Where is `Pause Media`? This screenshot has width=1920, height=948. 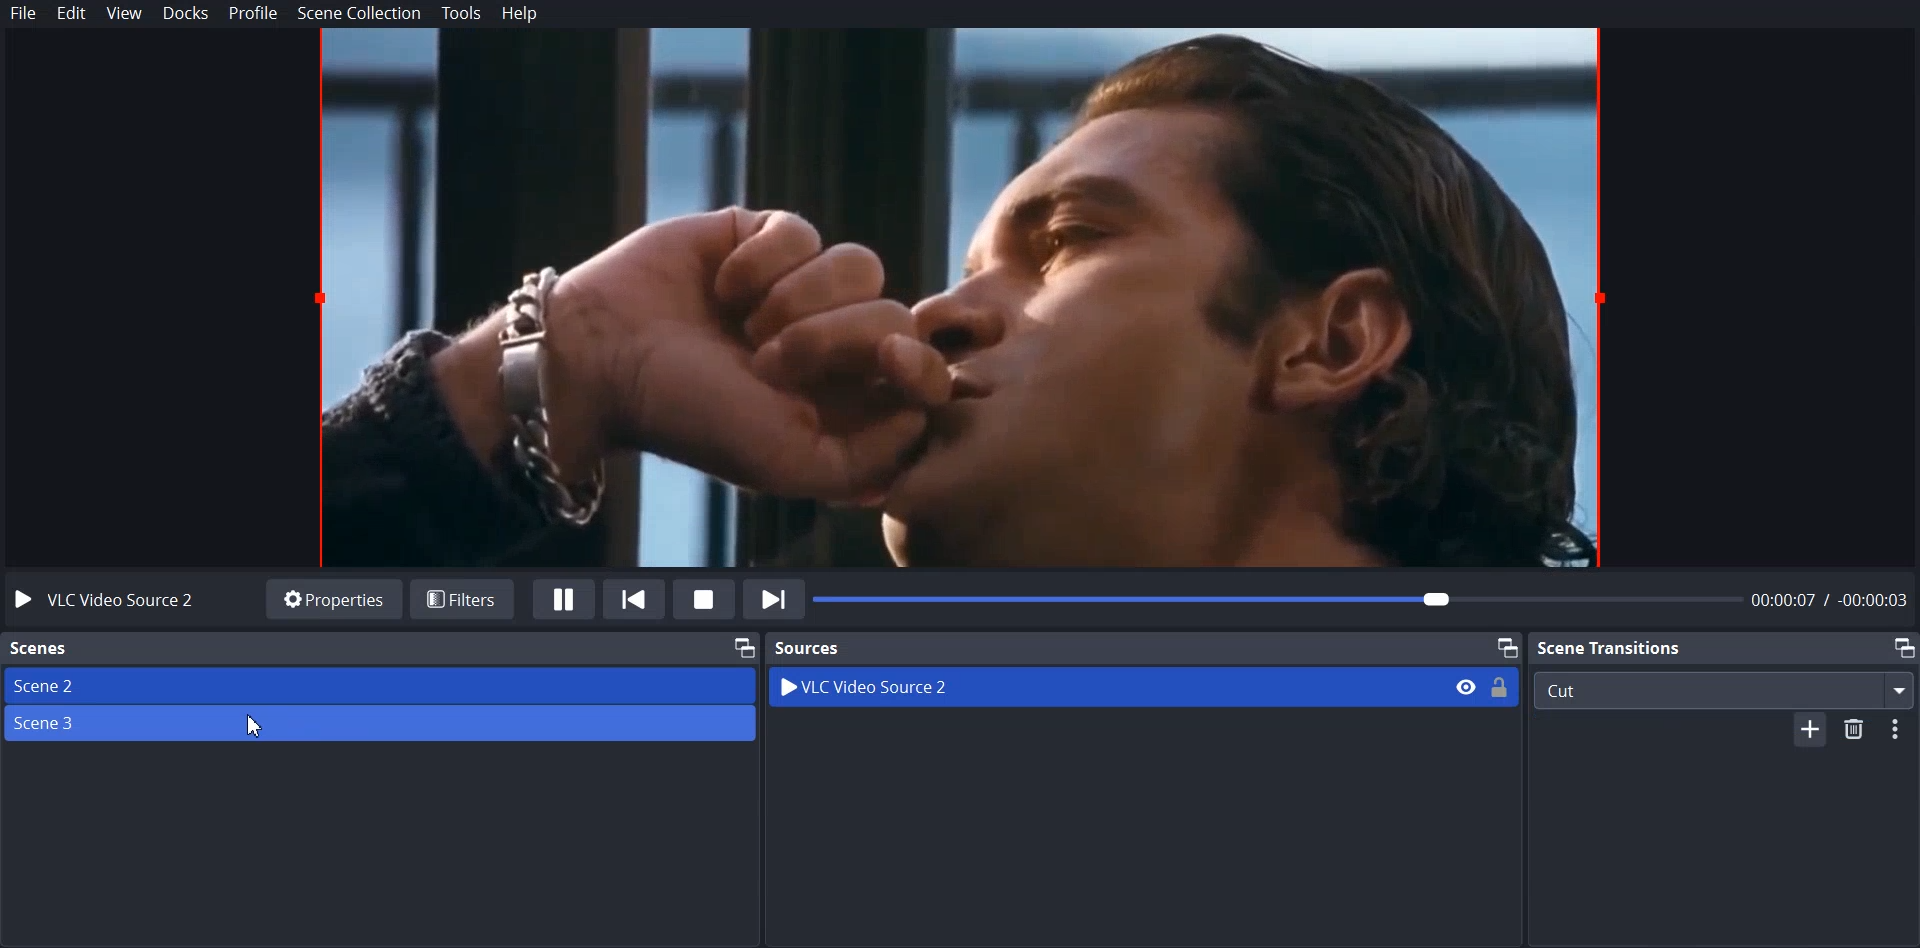
Pause Media is located at coordinates (564, 599).